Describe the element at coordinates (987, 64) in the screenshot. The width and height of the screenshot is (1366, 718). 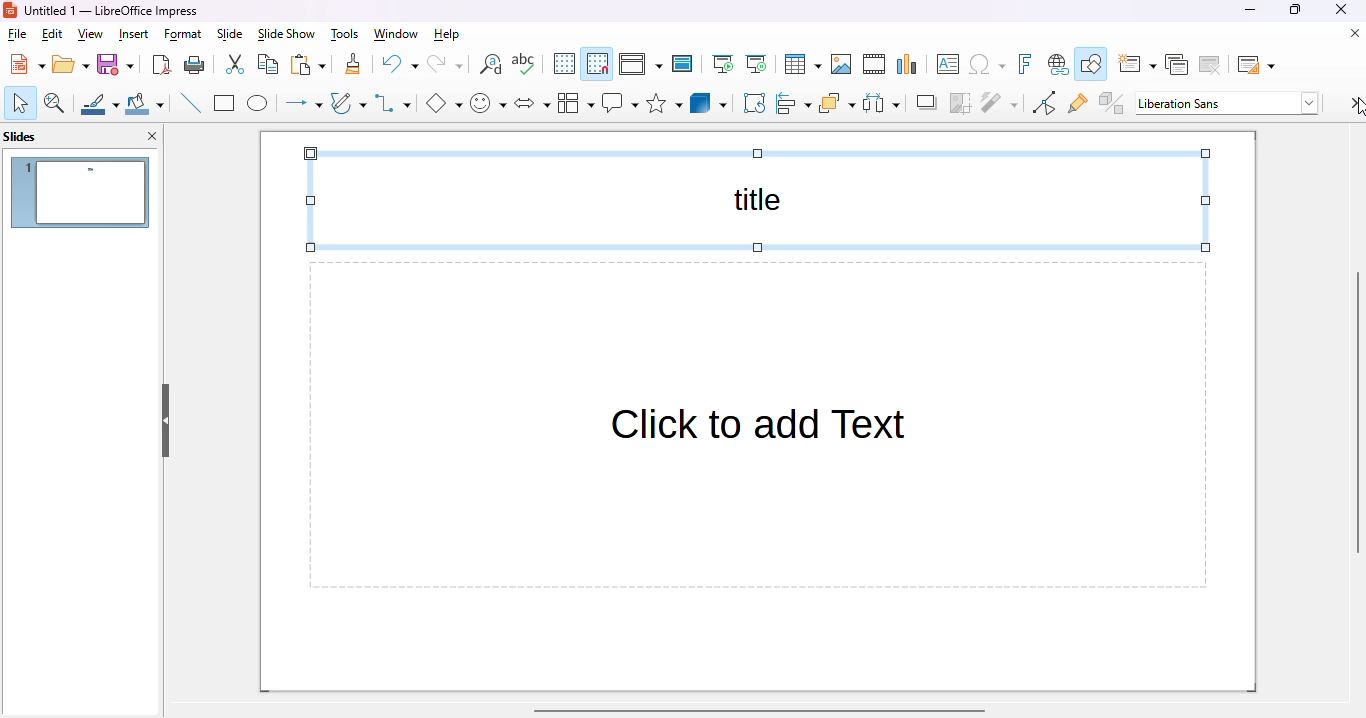
I see `insert special characters` at that location.